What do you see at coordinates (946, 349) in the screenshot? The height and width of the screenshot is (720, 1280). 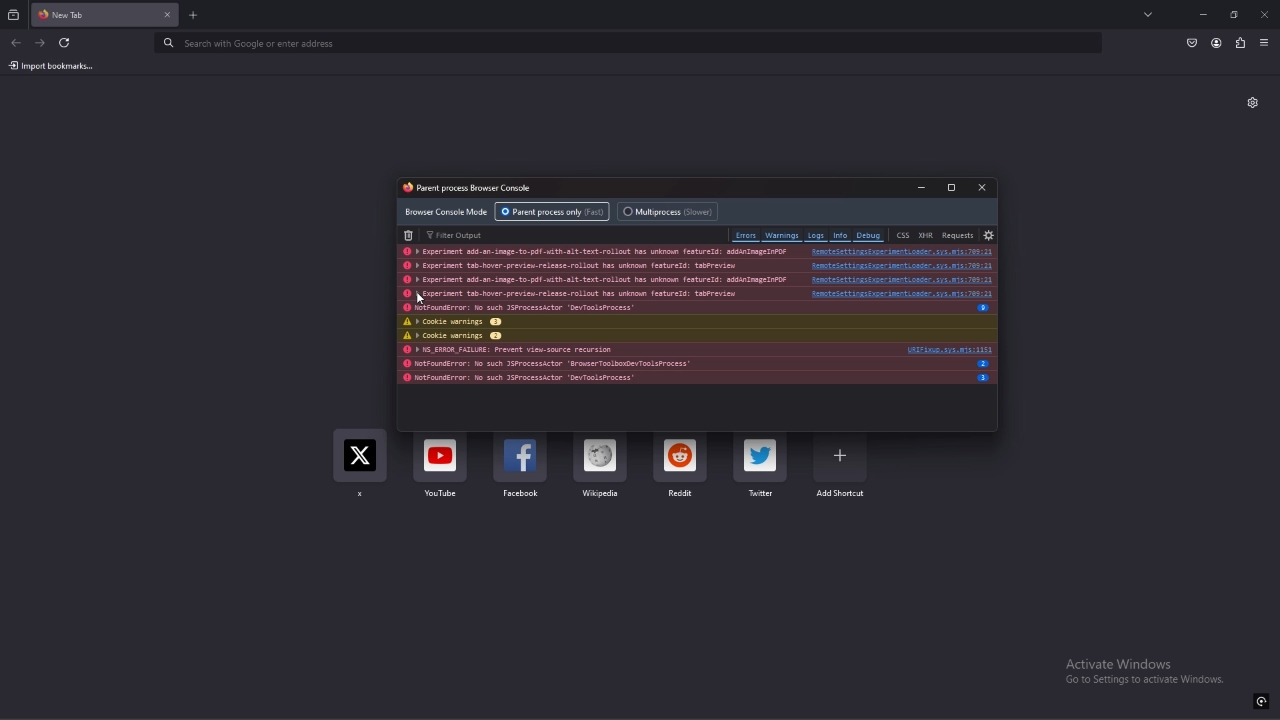 I see `source` at bounding box center [946, 349].